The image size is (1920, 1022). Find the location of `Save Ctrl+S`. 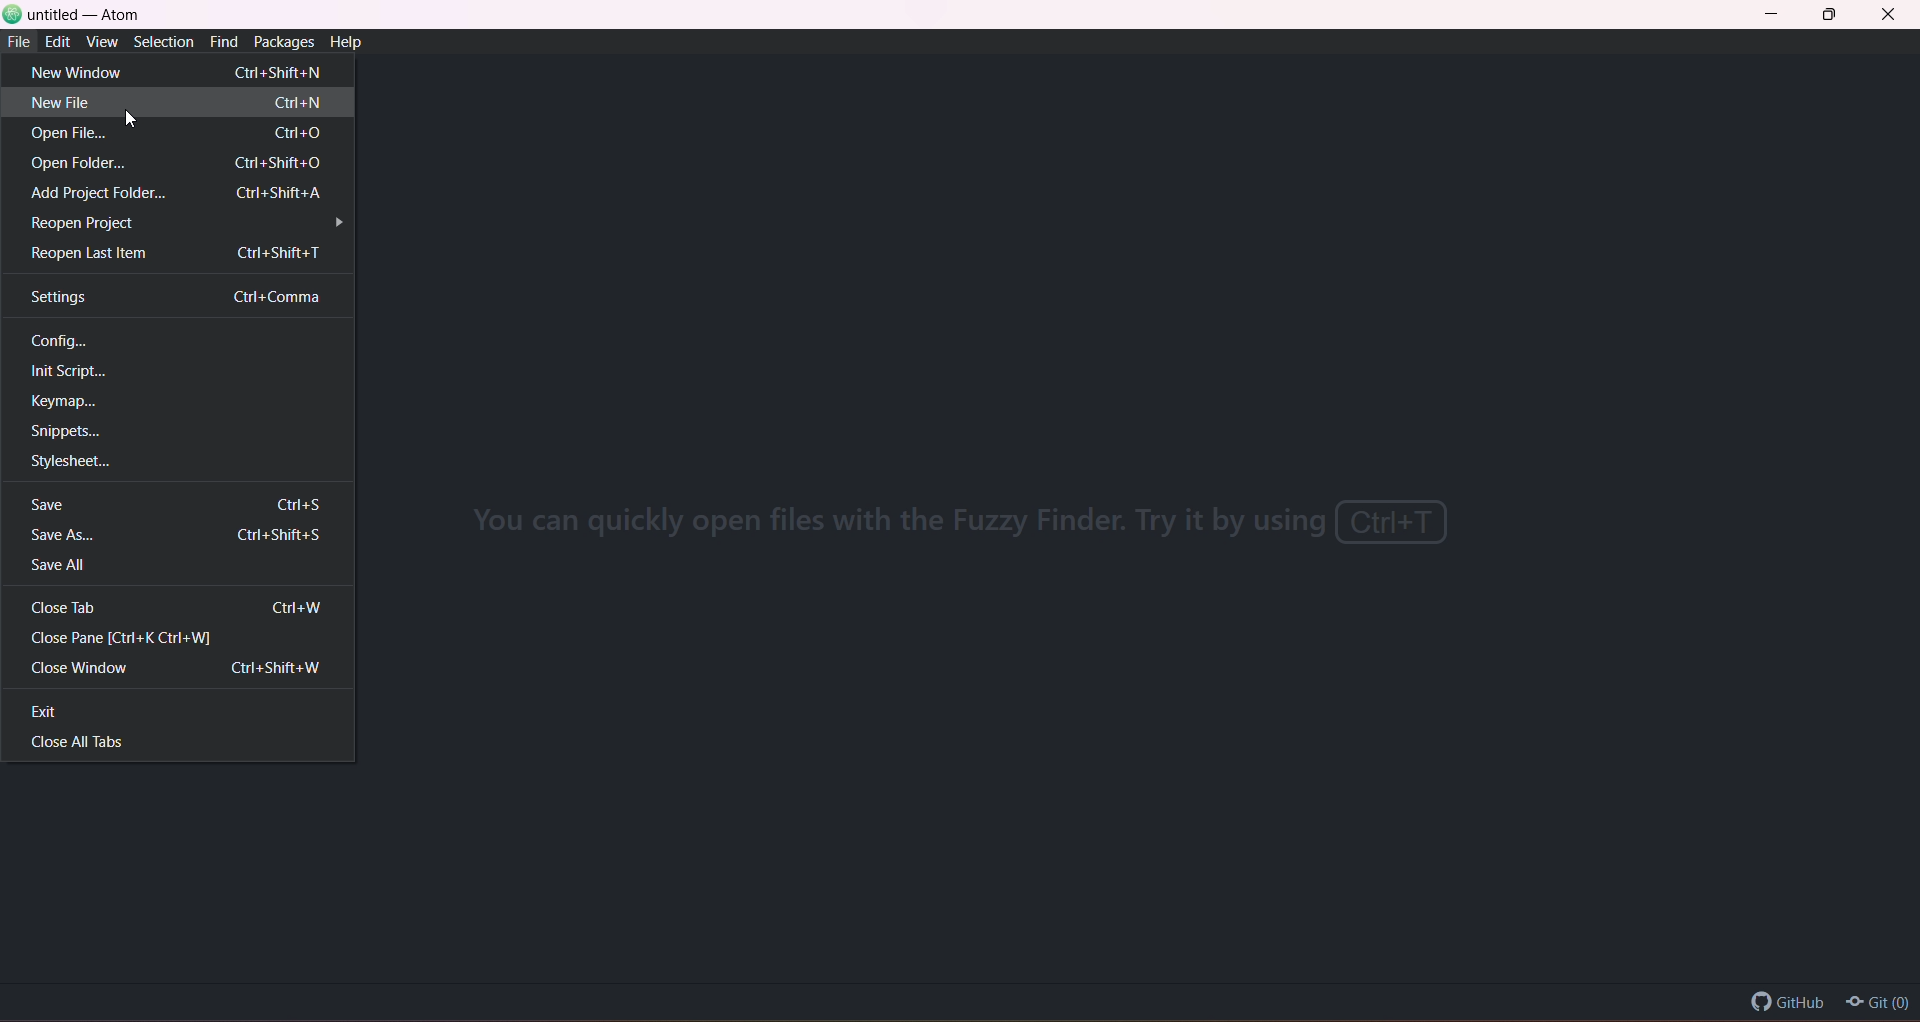

Save Ctrl+S is located at coordinates (186, 505).